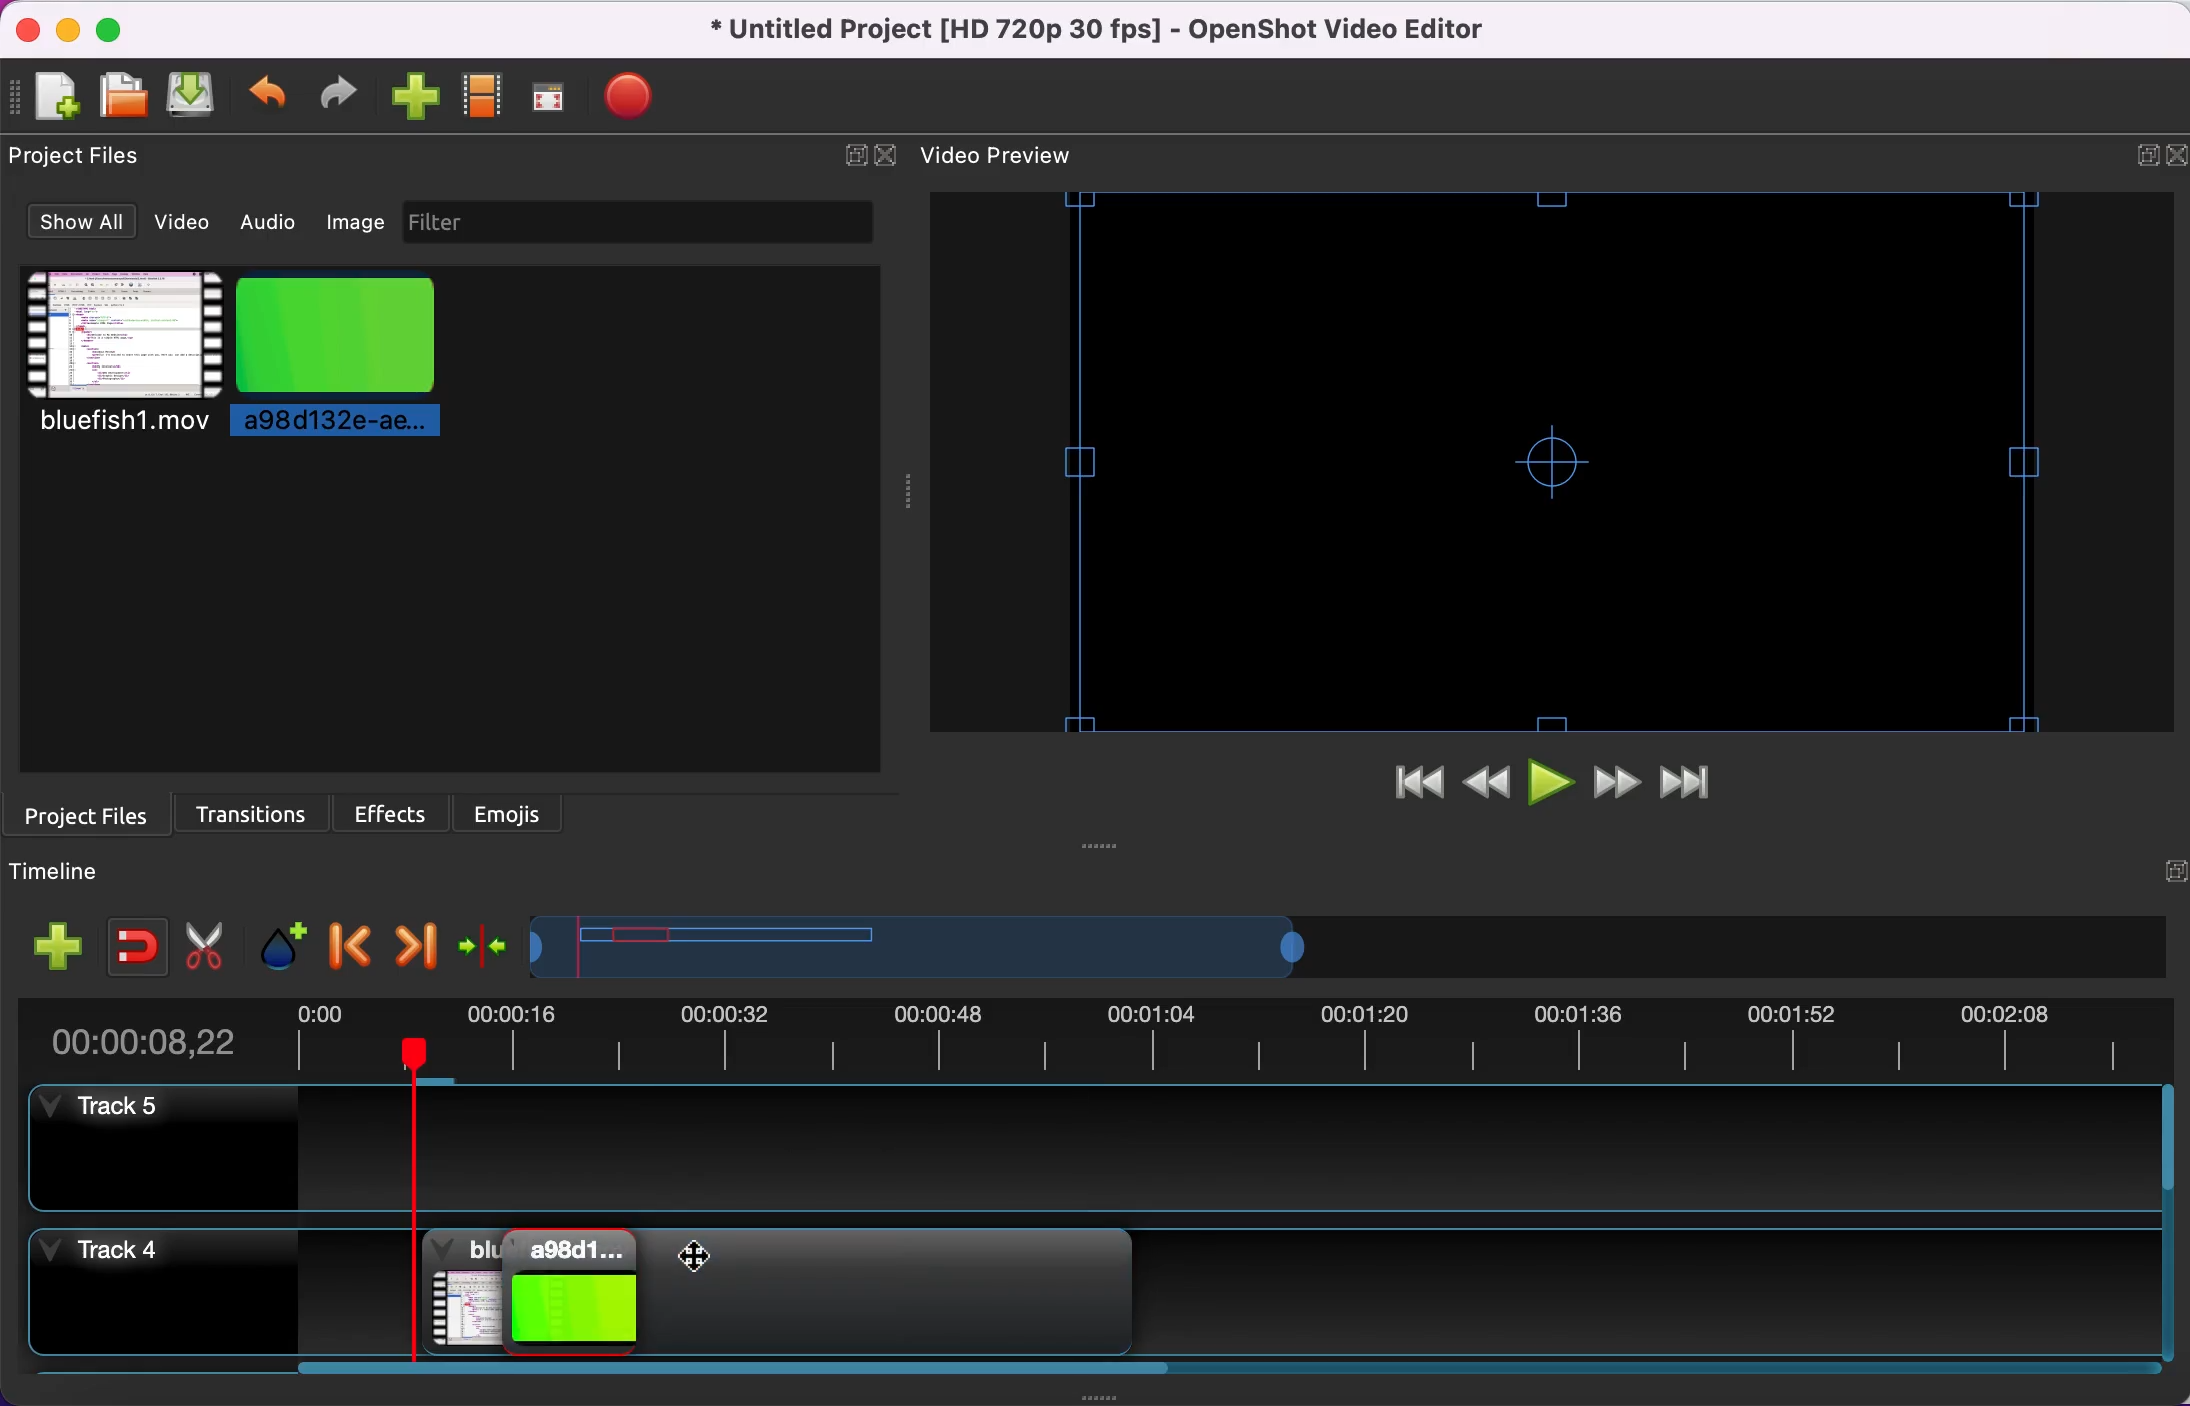 This screenshot has width=2190, height=1406. What do you see at coordinates (1418, 785) in the screenshot?
I see `jump to start` at bounding box center [1418, 785].